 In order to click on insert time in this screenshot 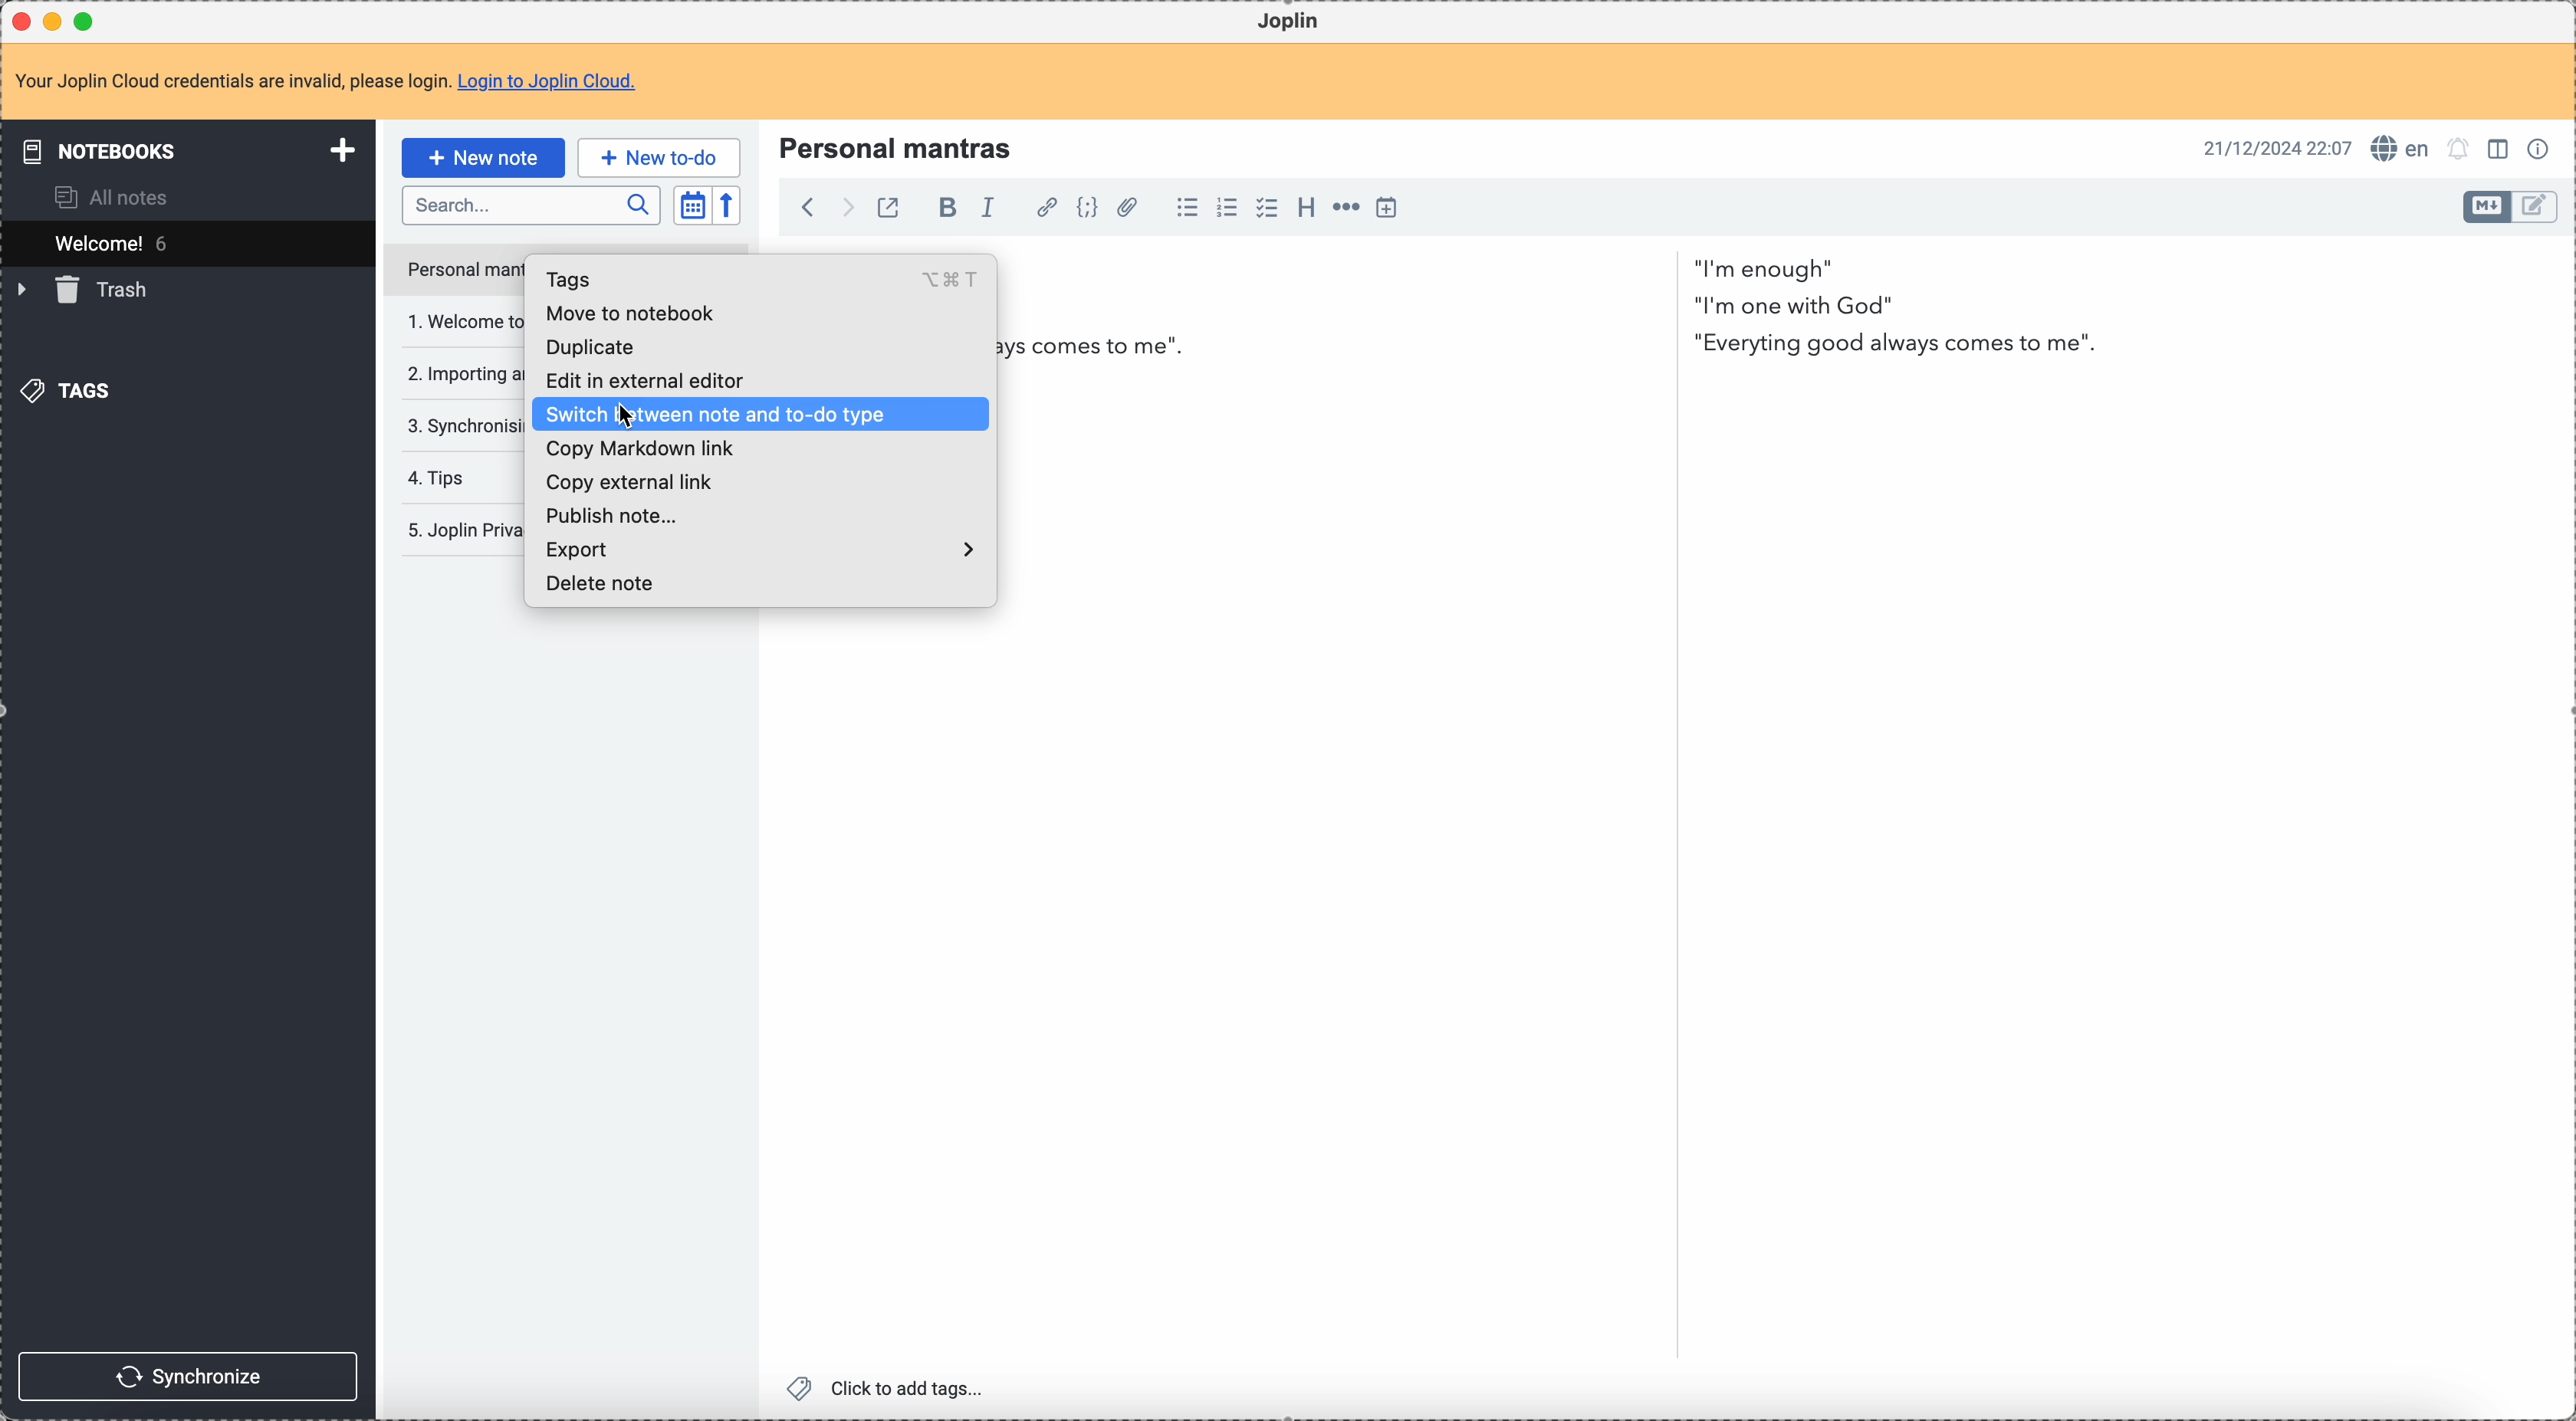, I will do `click(1386, 210)`.